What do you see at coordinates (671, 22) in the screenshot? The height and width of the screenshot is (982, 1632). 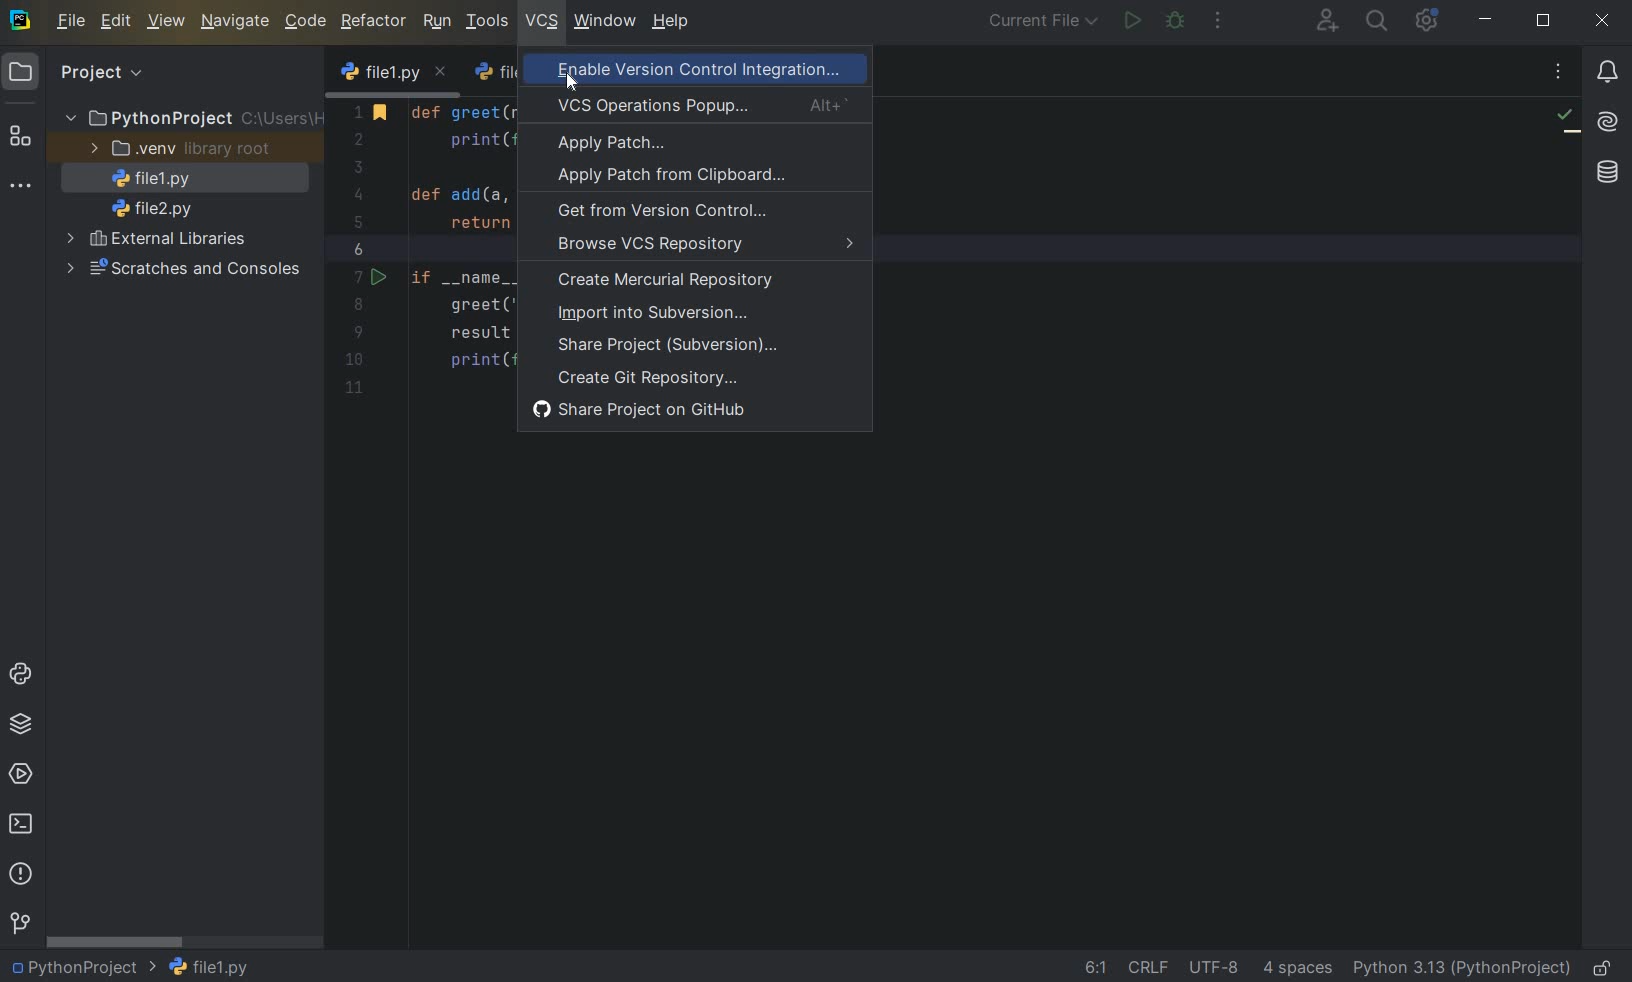 I see `help` at bounding box center [671, 22].